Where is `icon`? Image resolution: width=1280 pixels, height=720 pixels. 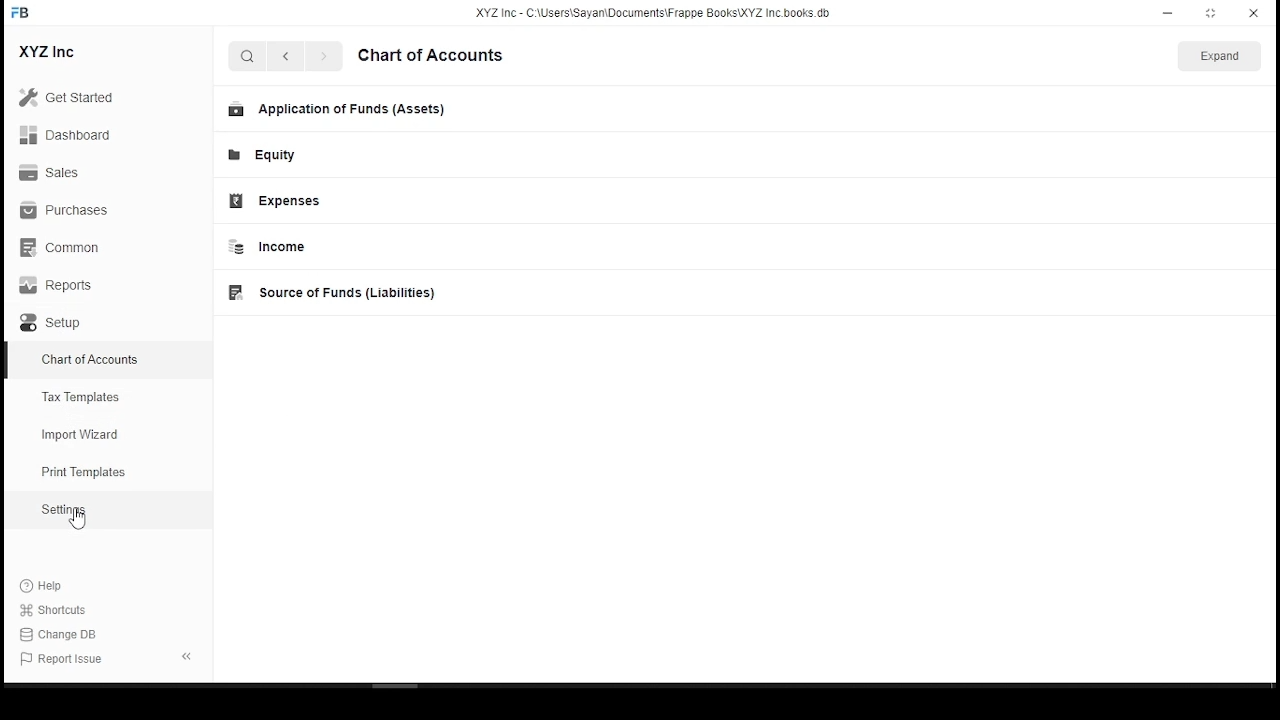
icon is located at coordinates (27, 17).